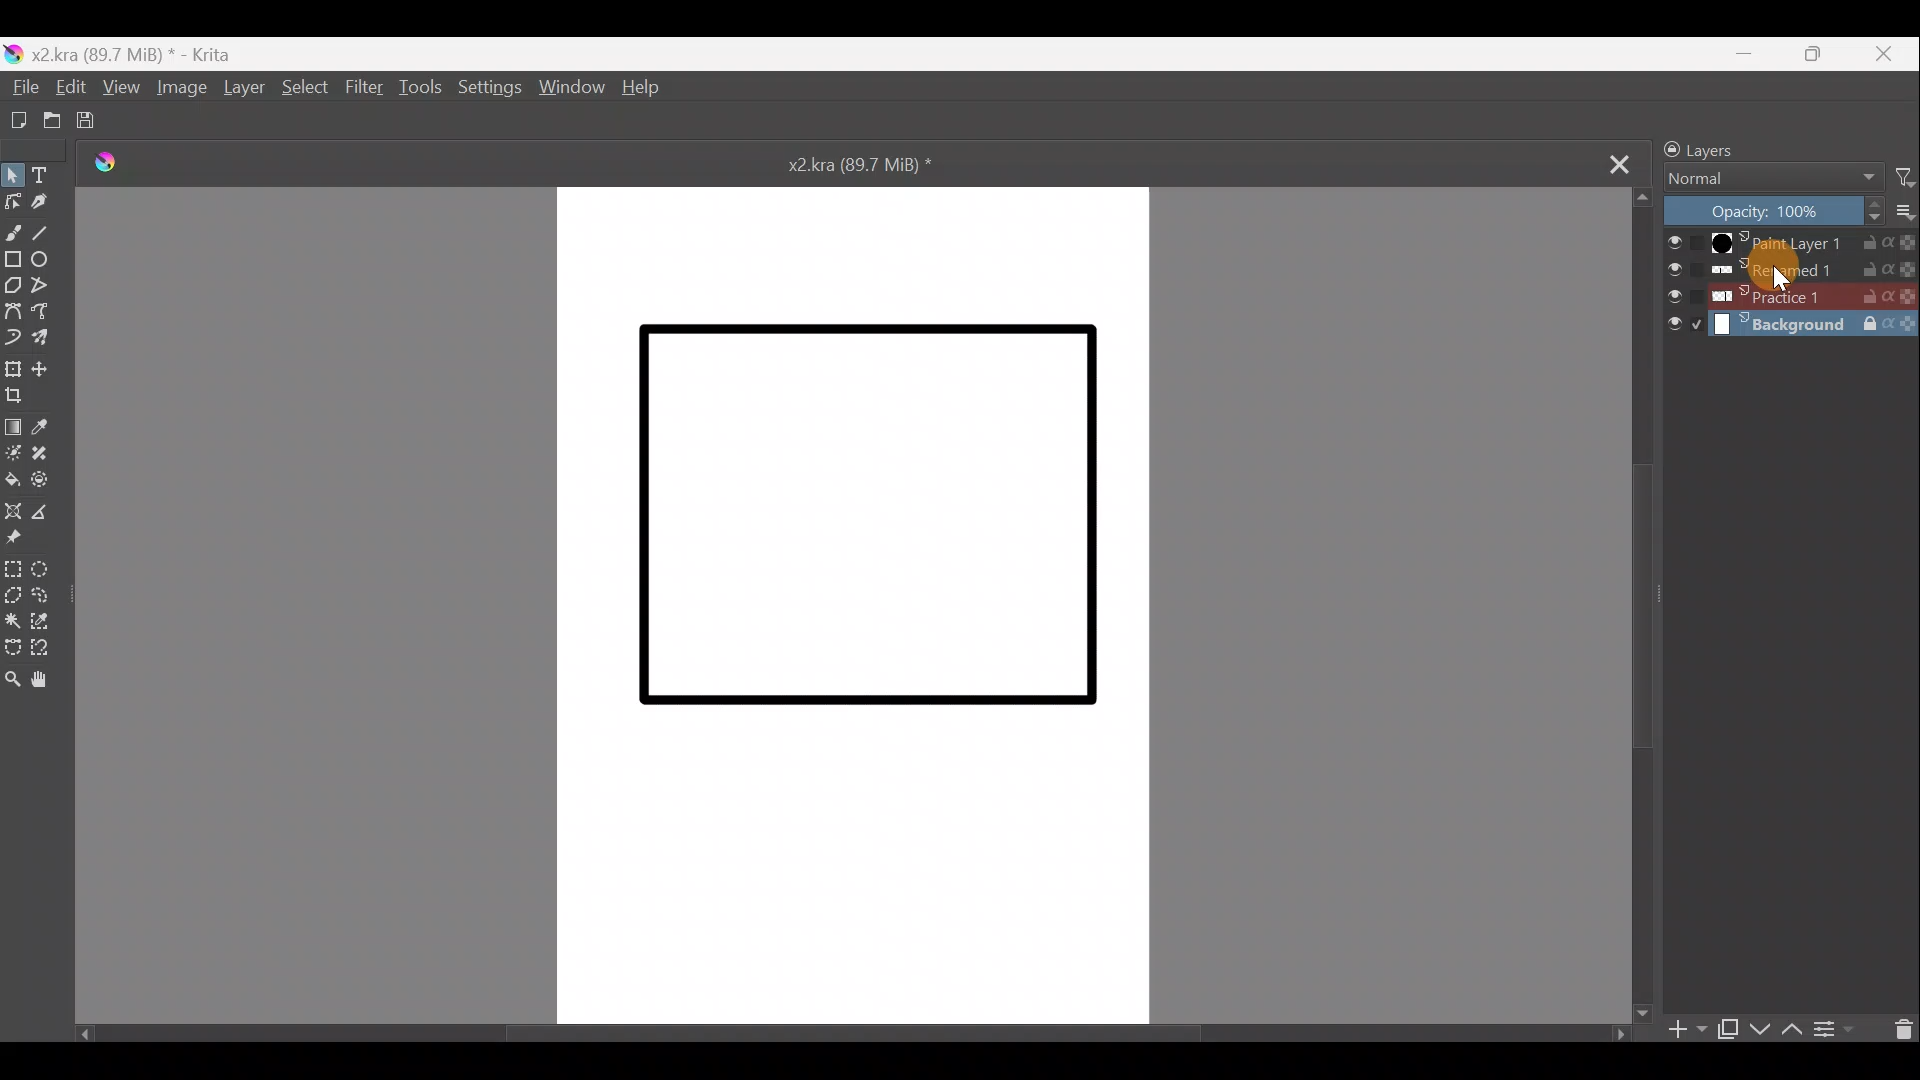 The height and width of the screenshot is (1080, 1920). Describe the element at coordinates (1898, 1027) in the screenshot. I see `Delete layer/mask` at that location.